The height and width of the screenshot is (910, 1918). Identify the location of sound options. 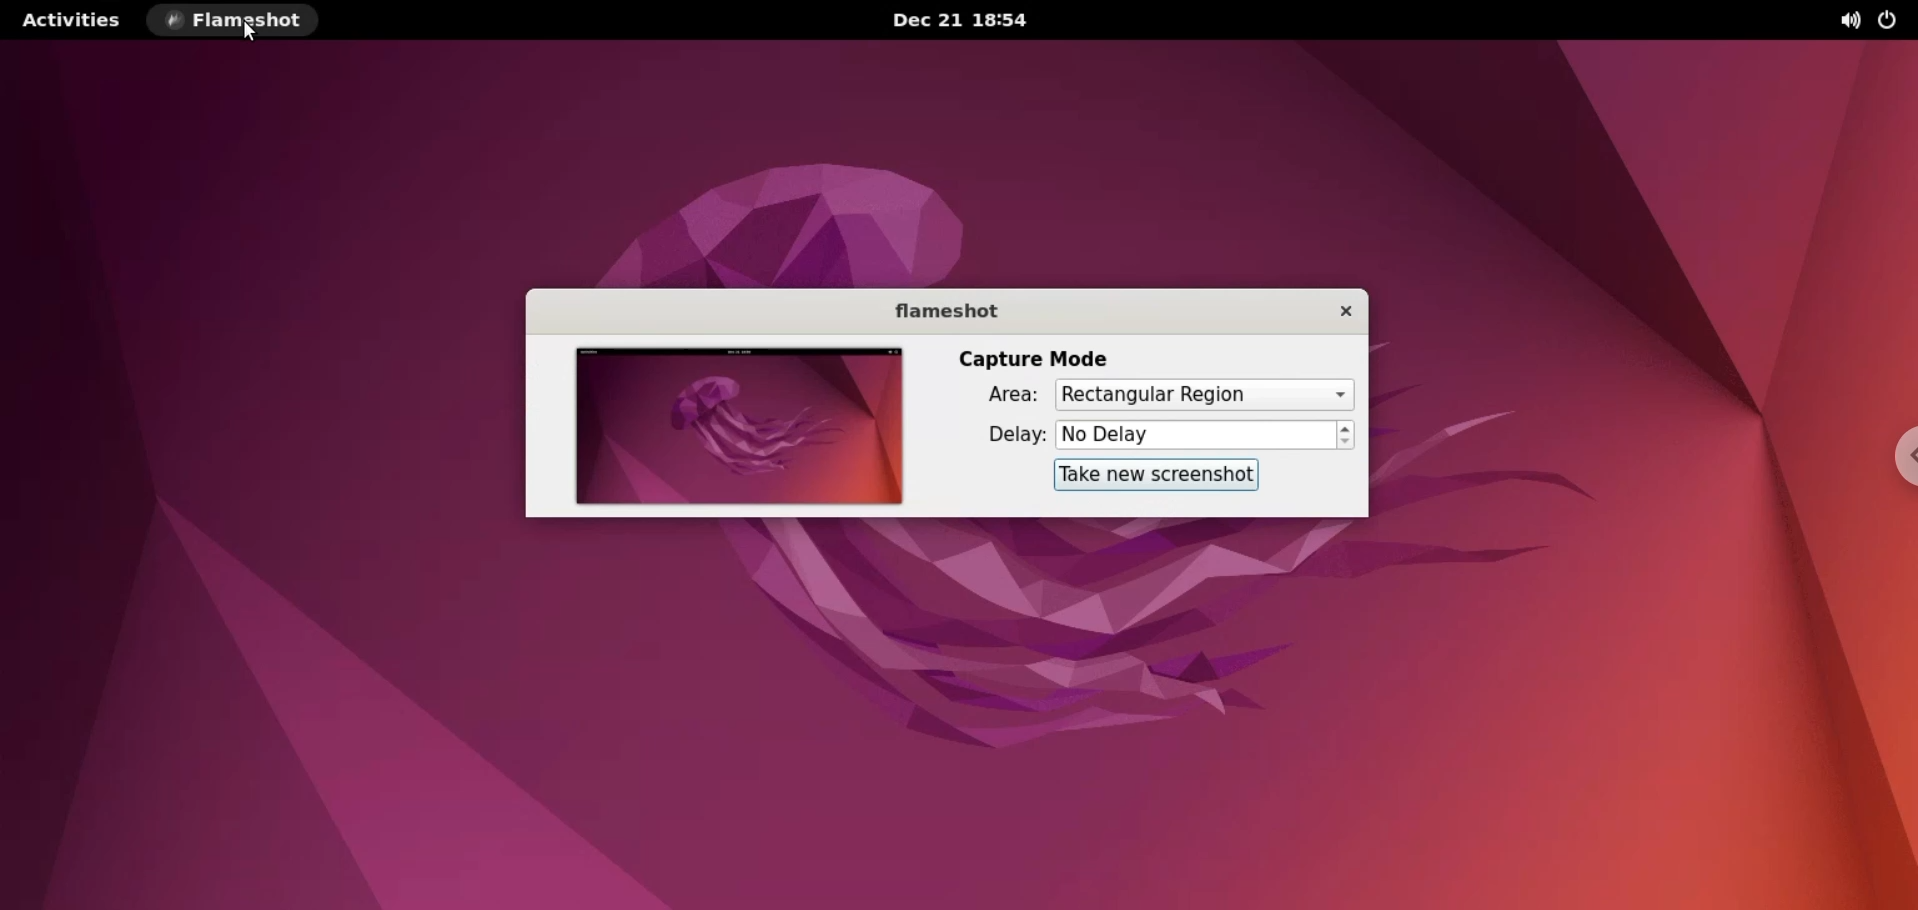
(1853, 21).